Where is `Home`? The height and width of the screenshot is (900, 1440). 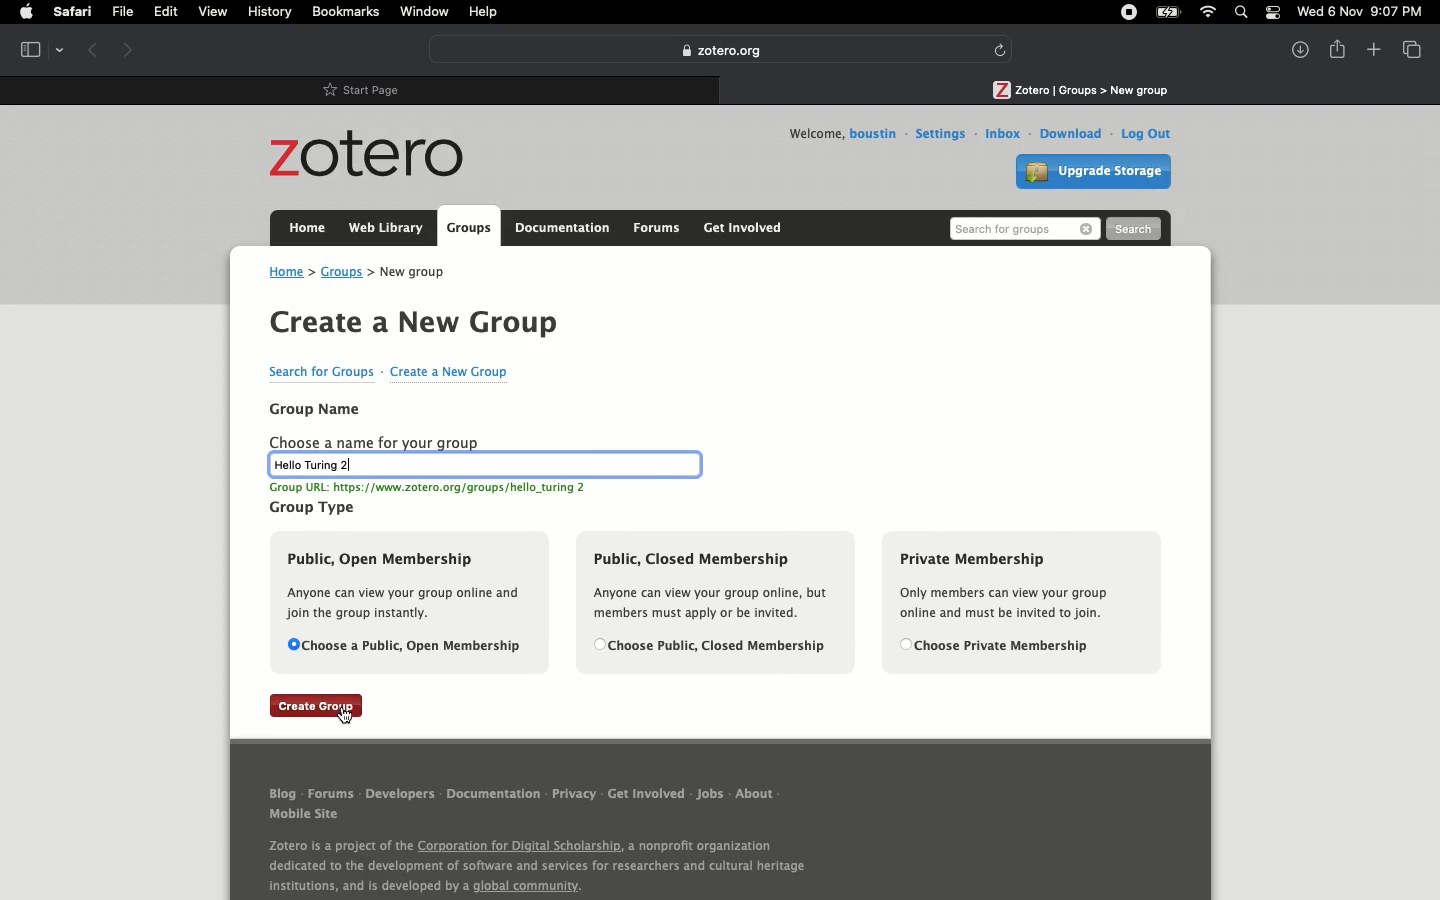
Home is located at coordinates (286, 273).